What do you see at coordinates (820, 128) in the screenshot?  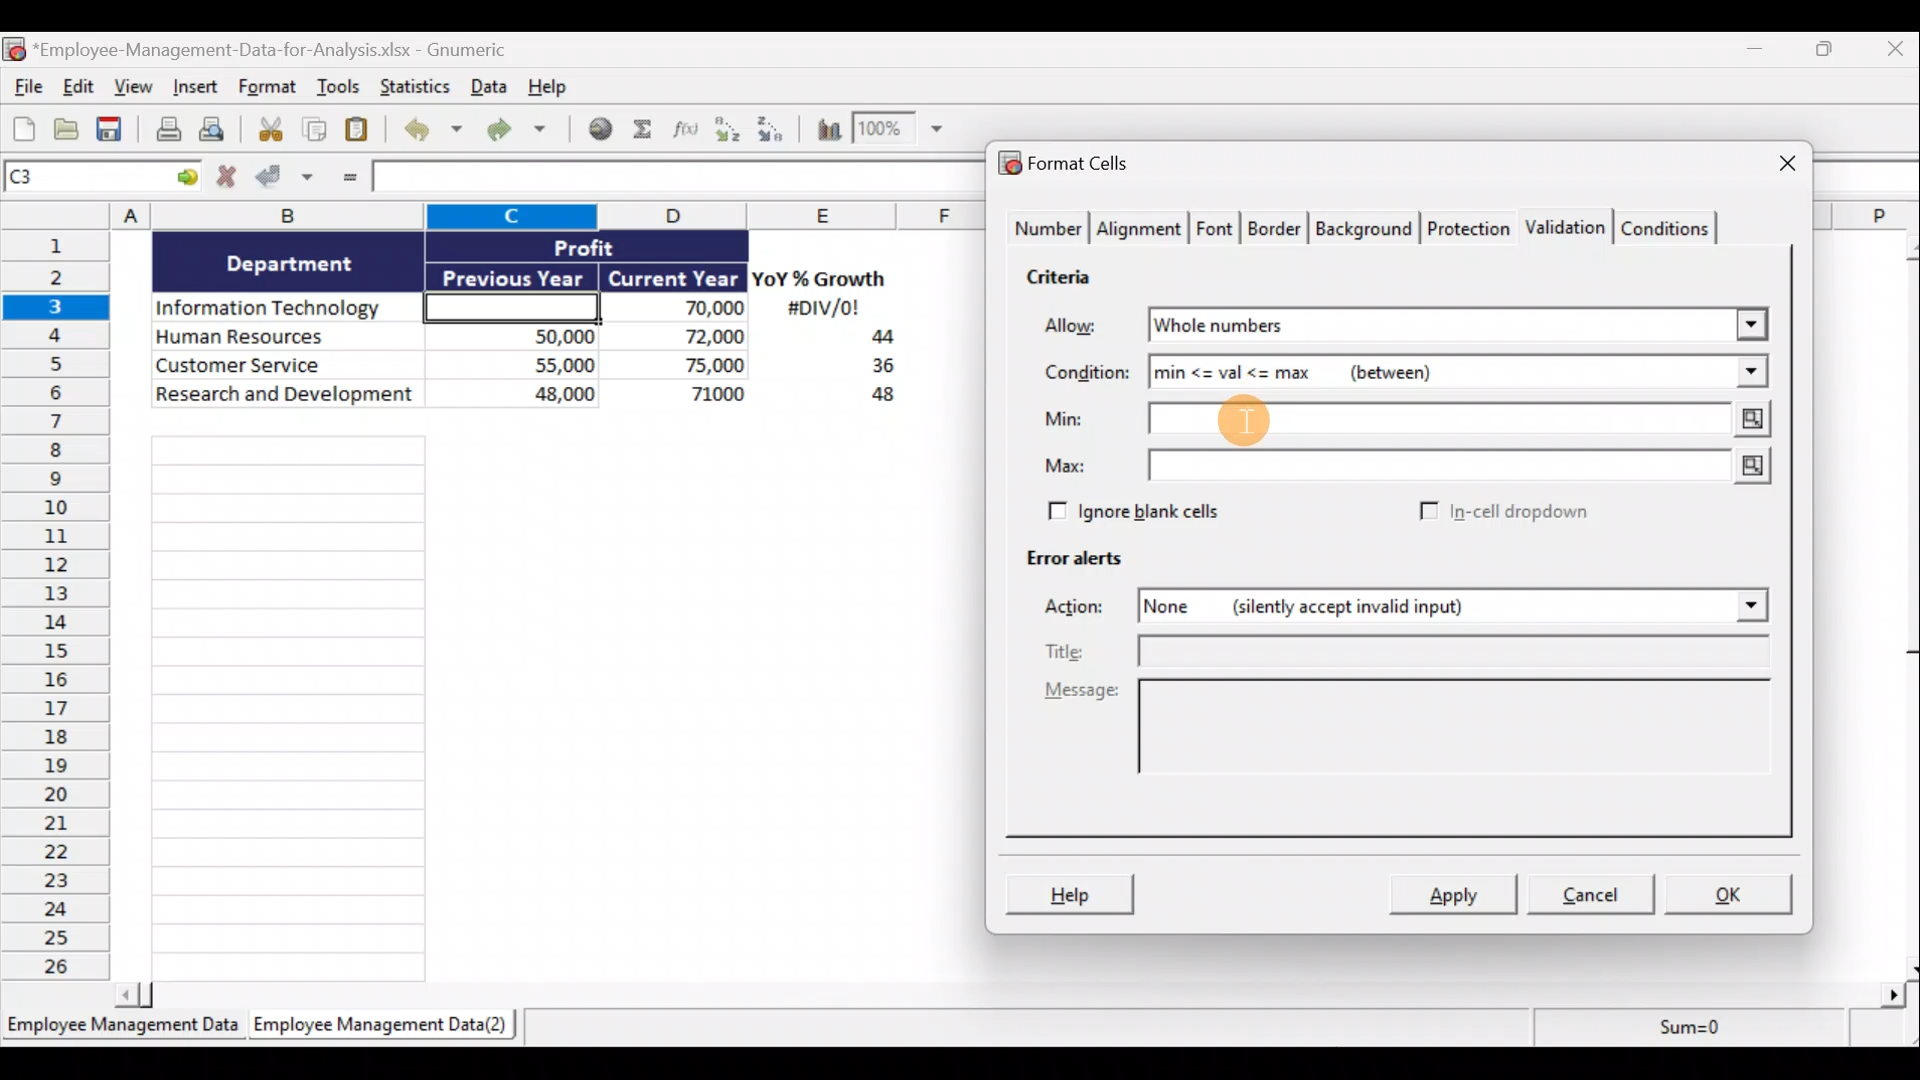 I see `Insert a chart` at bounding box center [820, 128].